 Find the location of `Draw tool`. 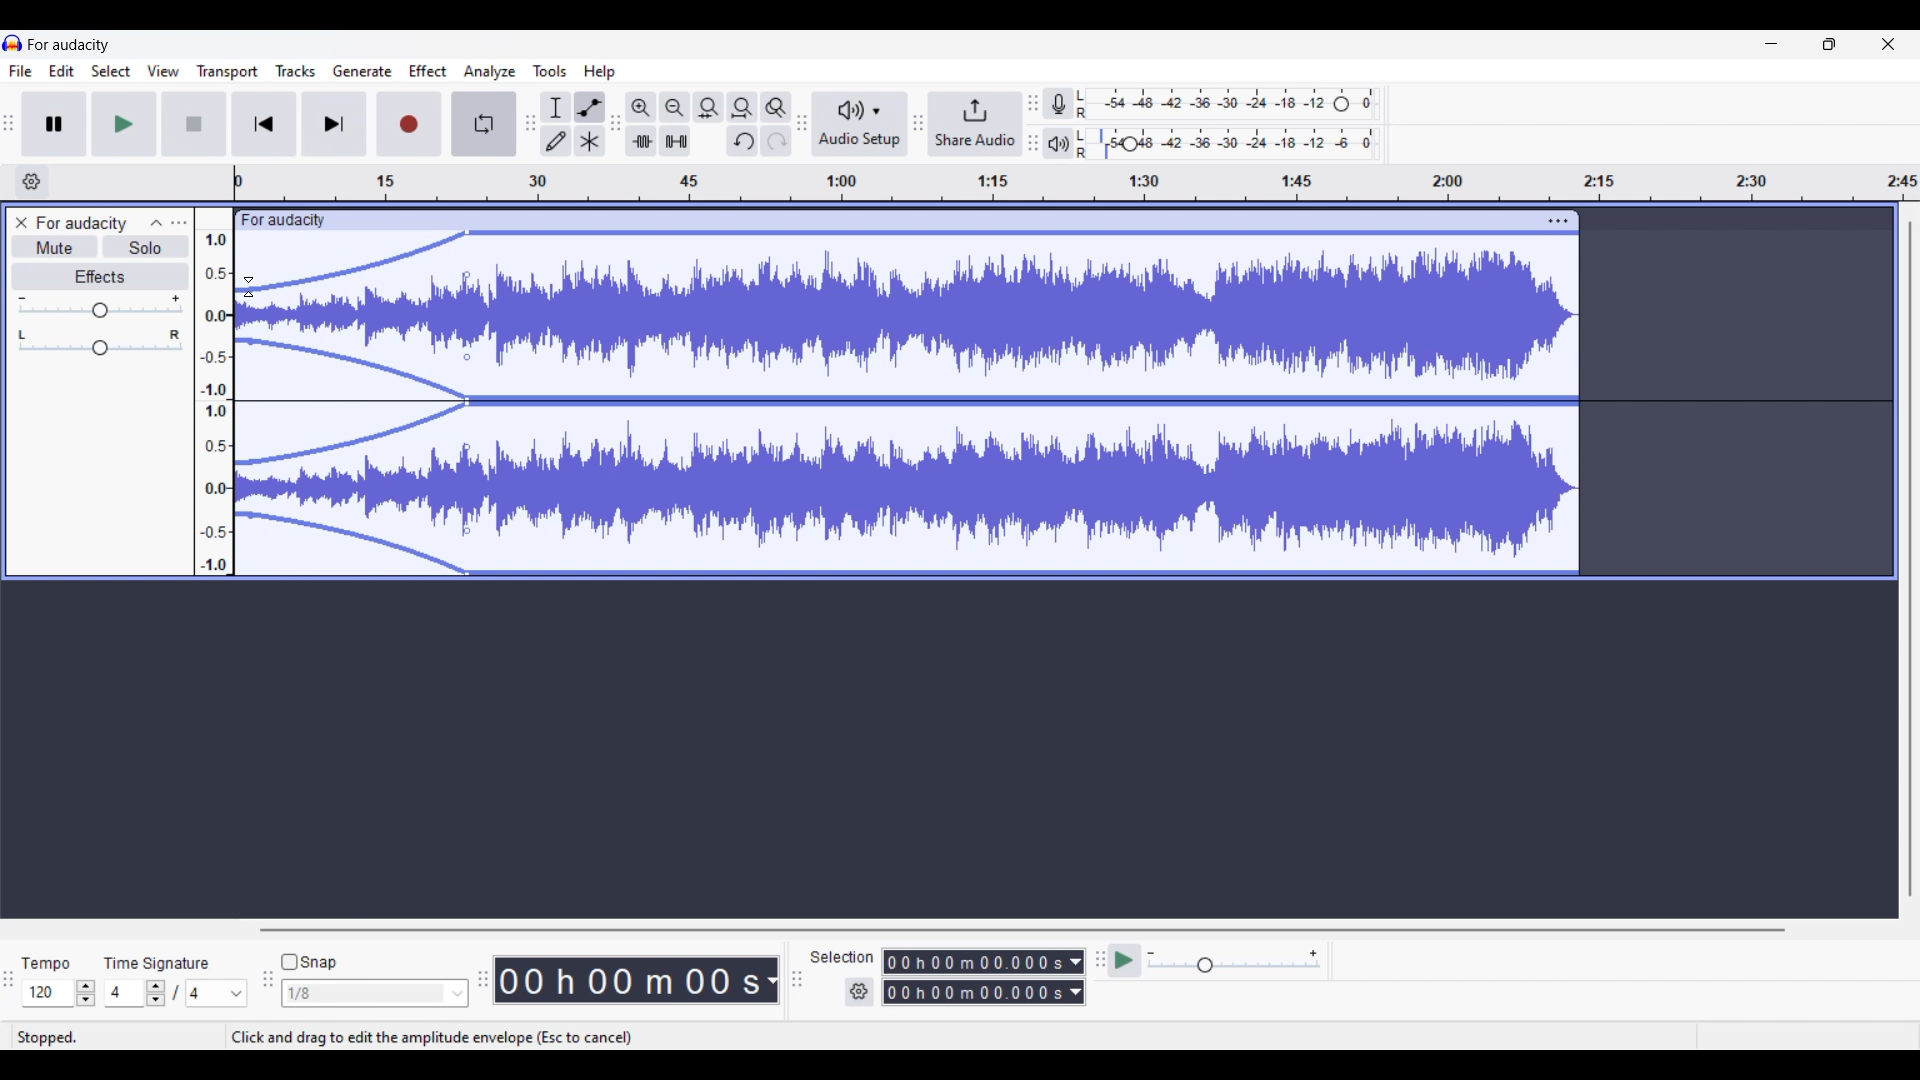

Draw tool is located at coordinates (556, 140).